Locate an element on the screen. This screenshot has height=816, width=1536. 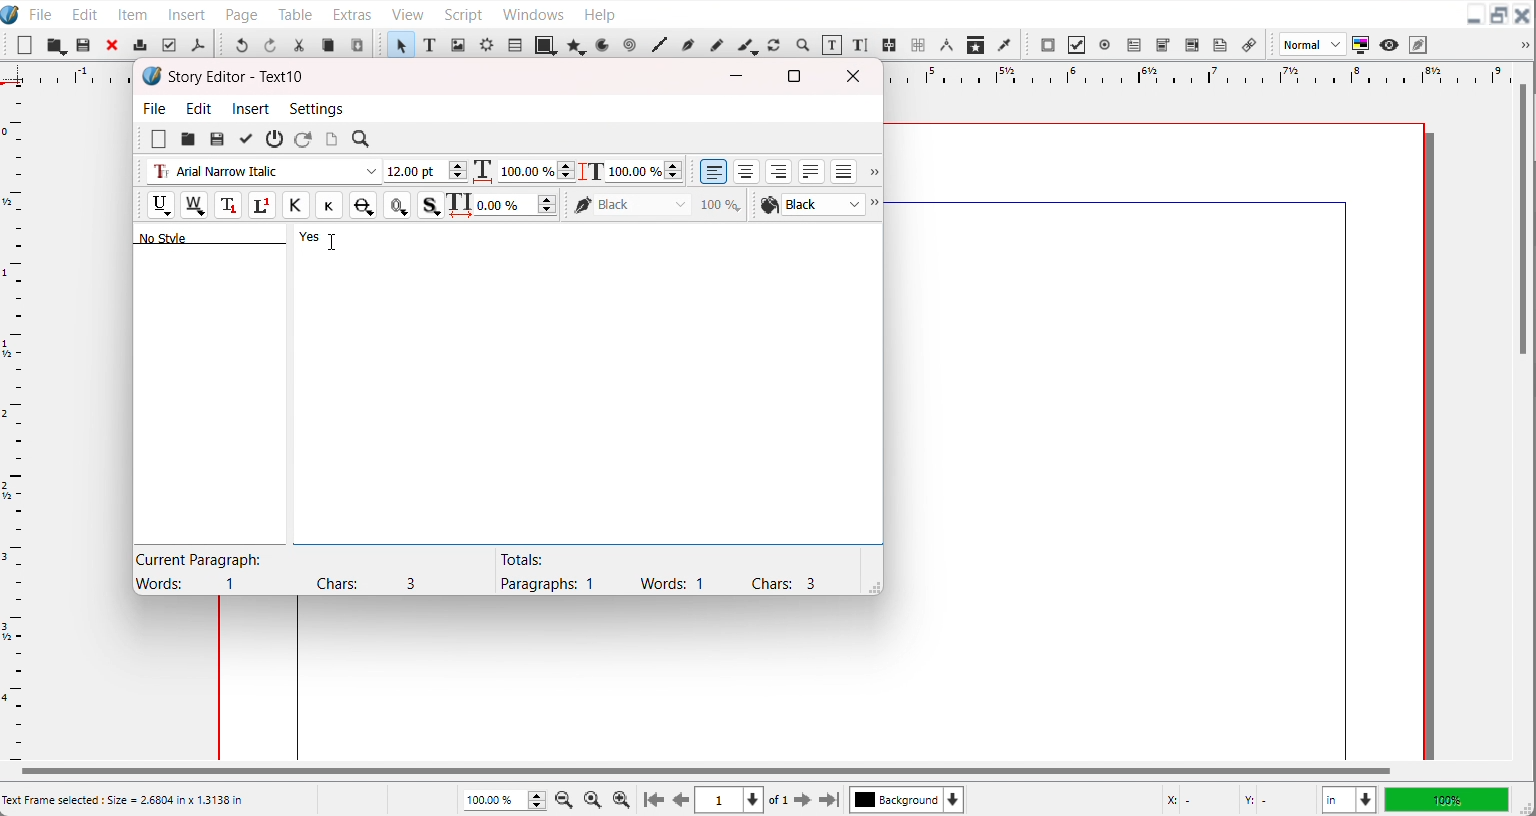
Text is located at coordinates (657, 571).